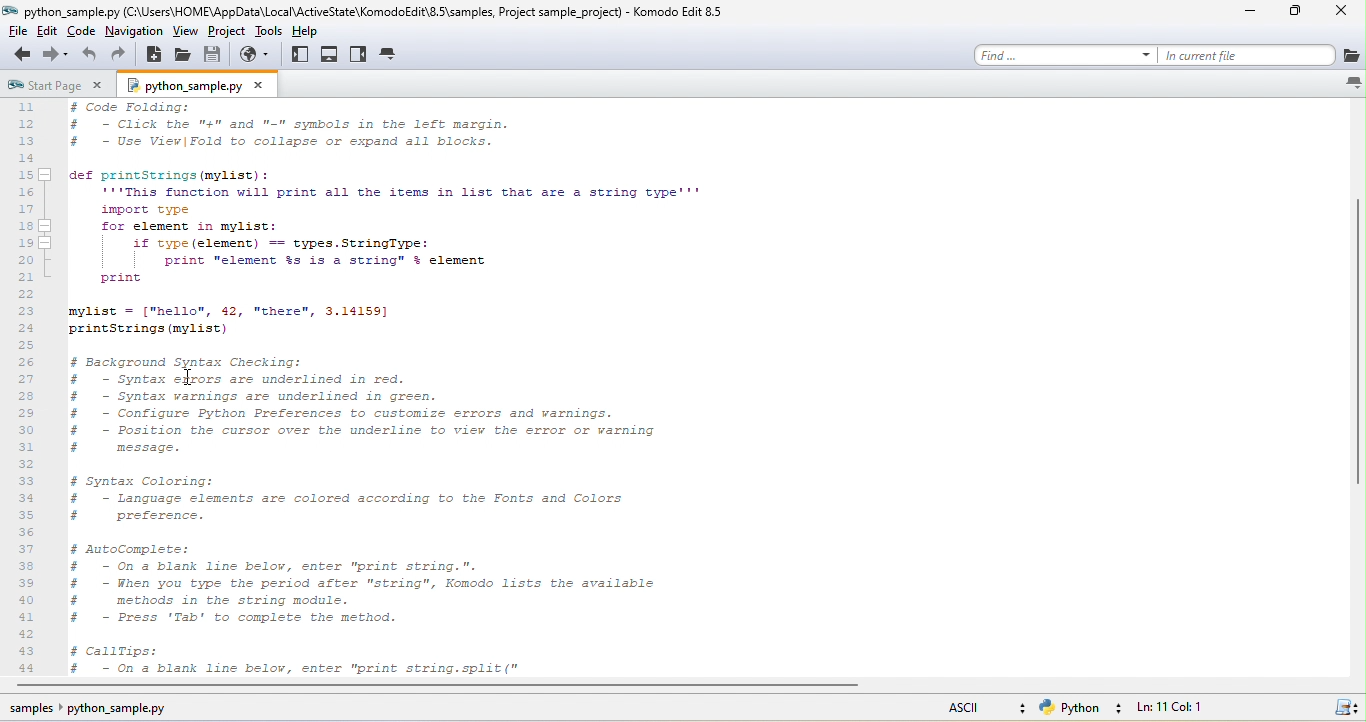  Describe the element at coordinates (232, 35) in the screenshot. I see `project` at that location.